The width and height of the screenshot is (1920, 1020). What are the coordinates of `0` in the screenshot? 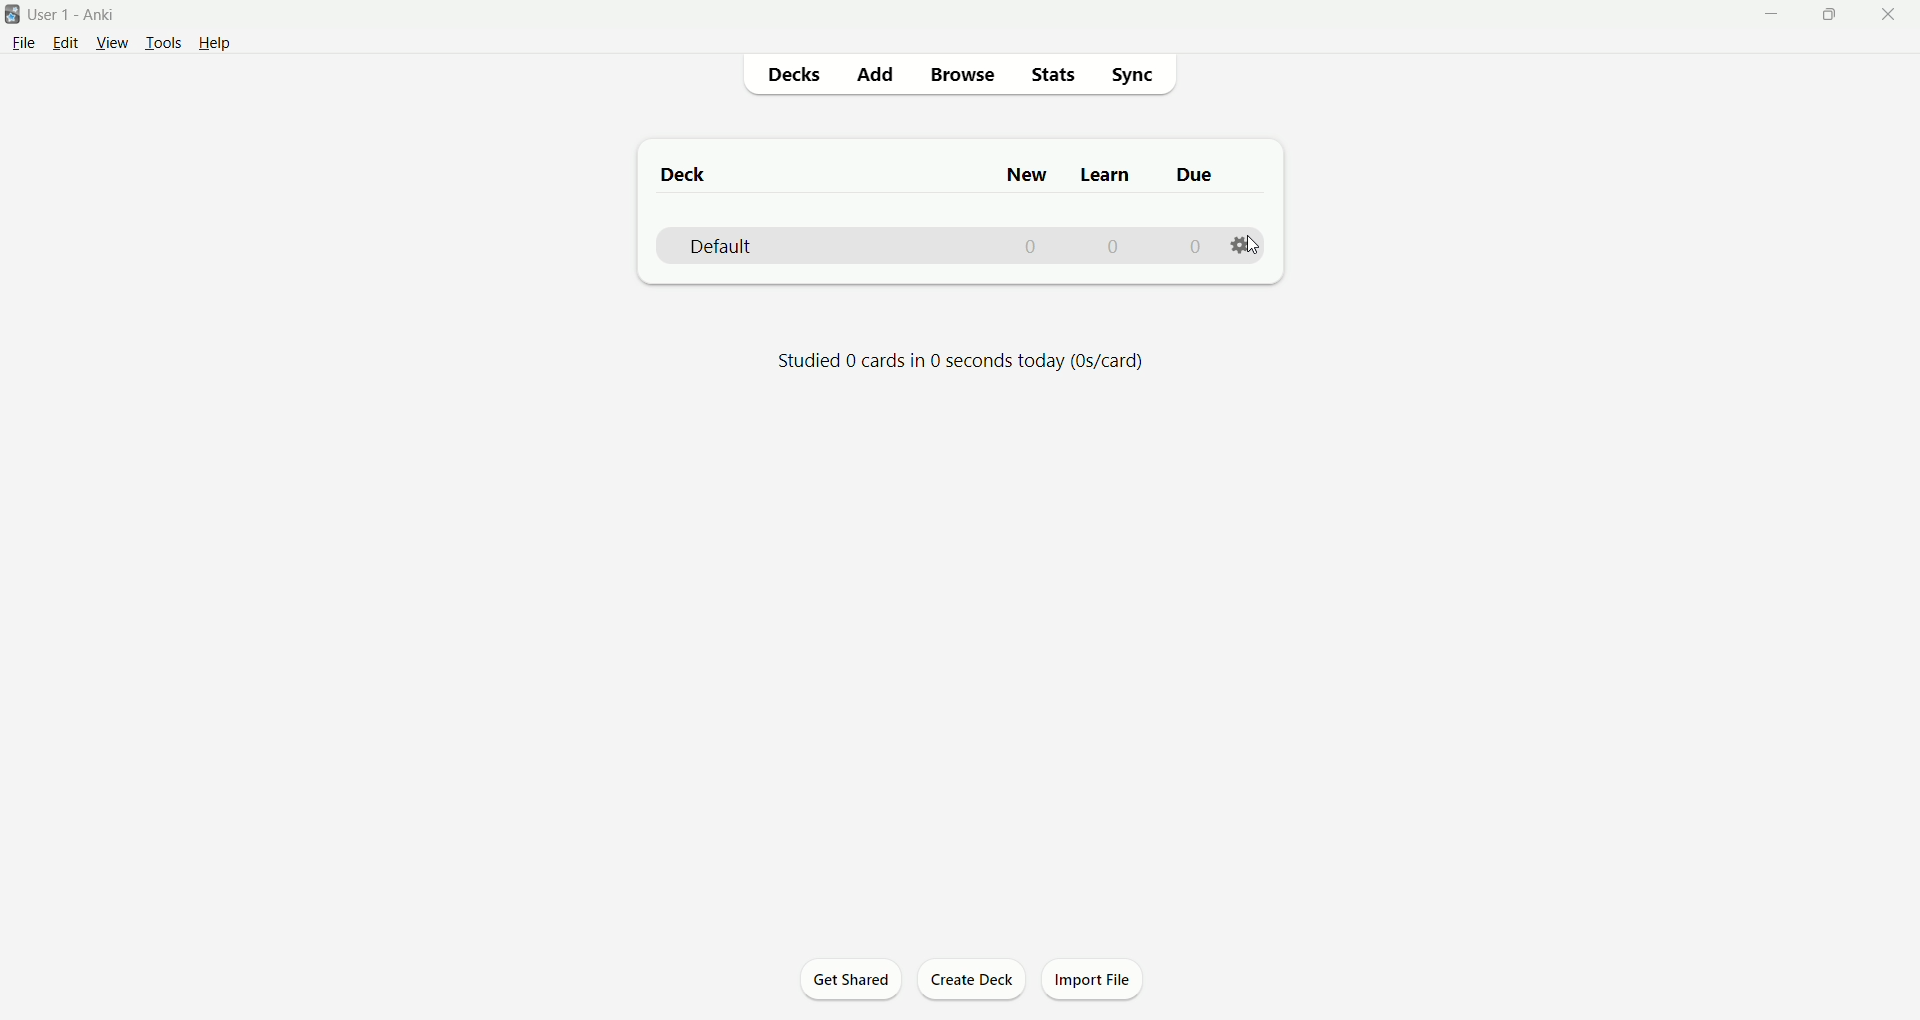 It's located at (1113, 246).